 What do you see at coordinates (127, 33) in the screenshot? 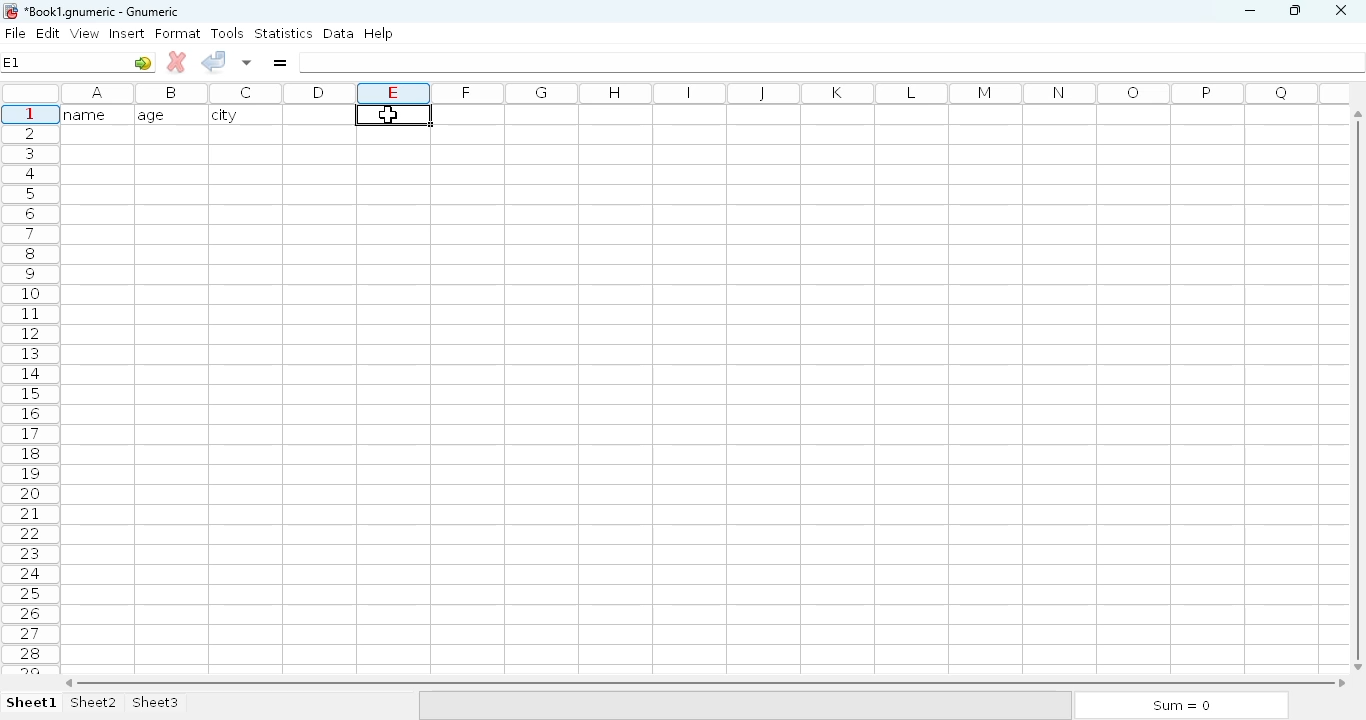
I see `insert` at bounding box center [127, 33].